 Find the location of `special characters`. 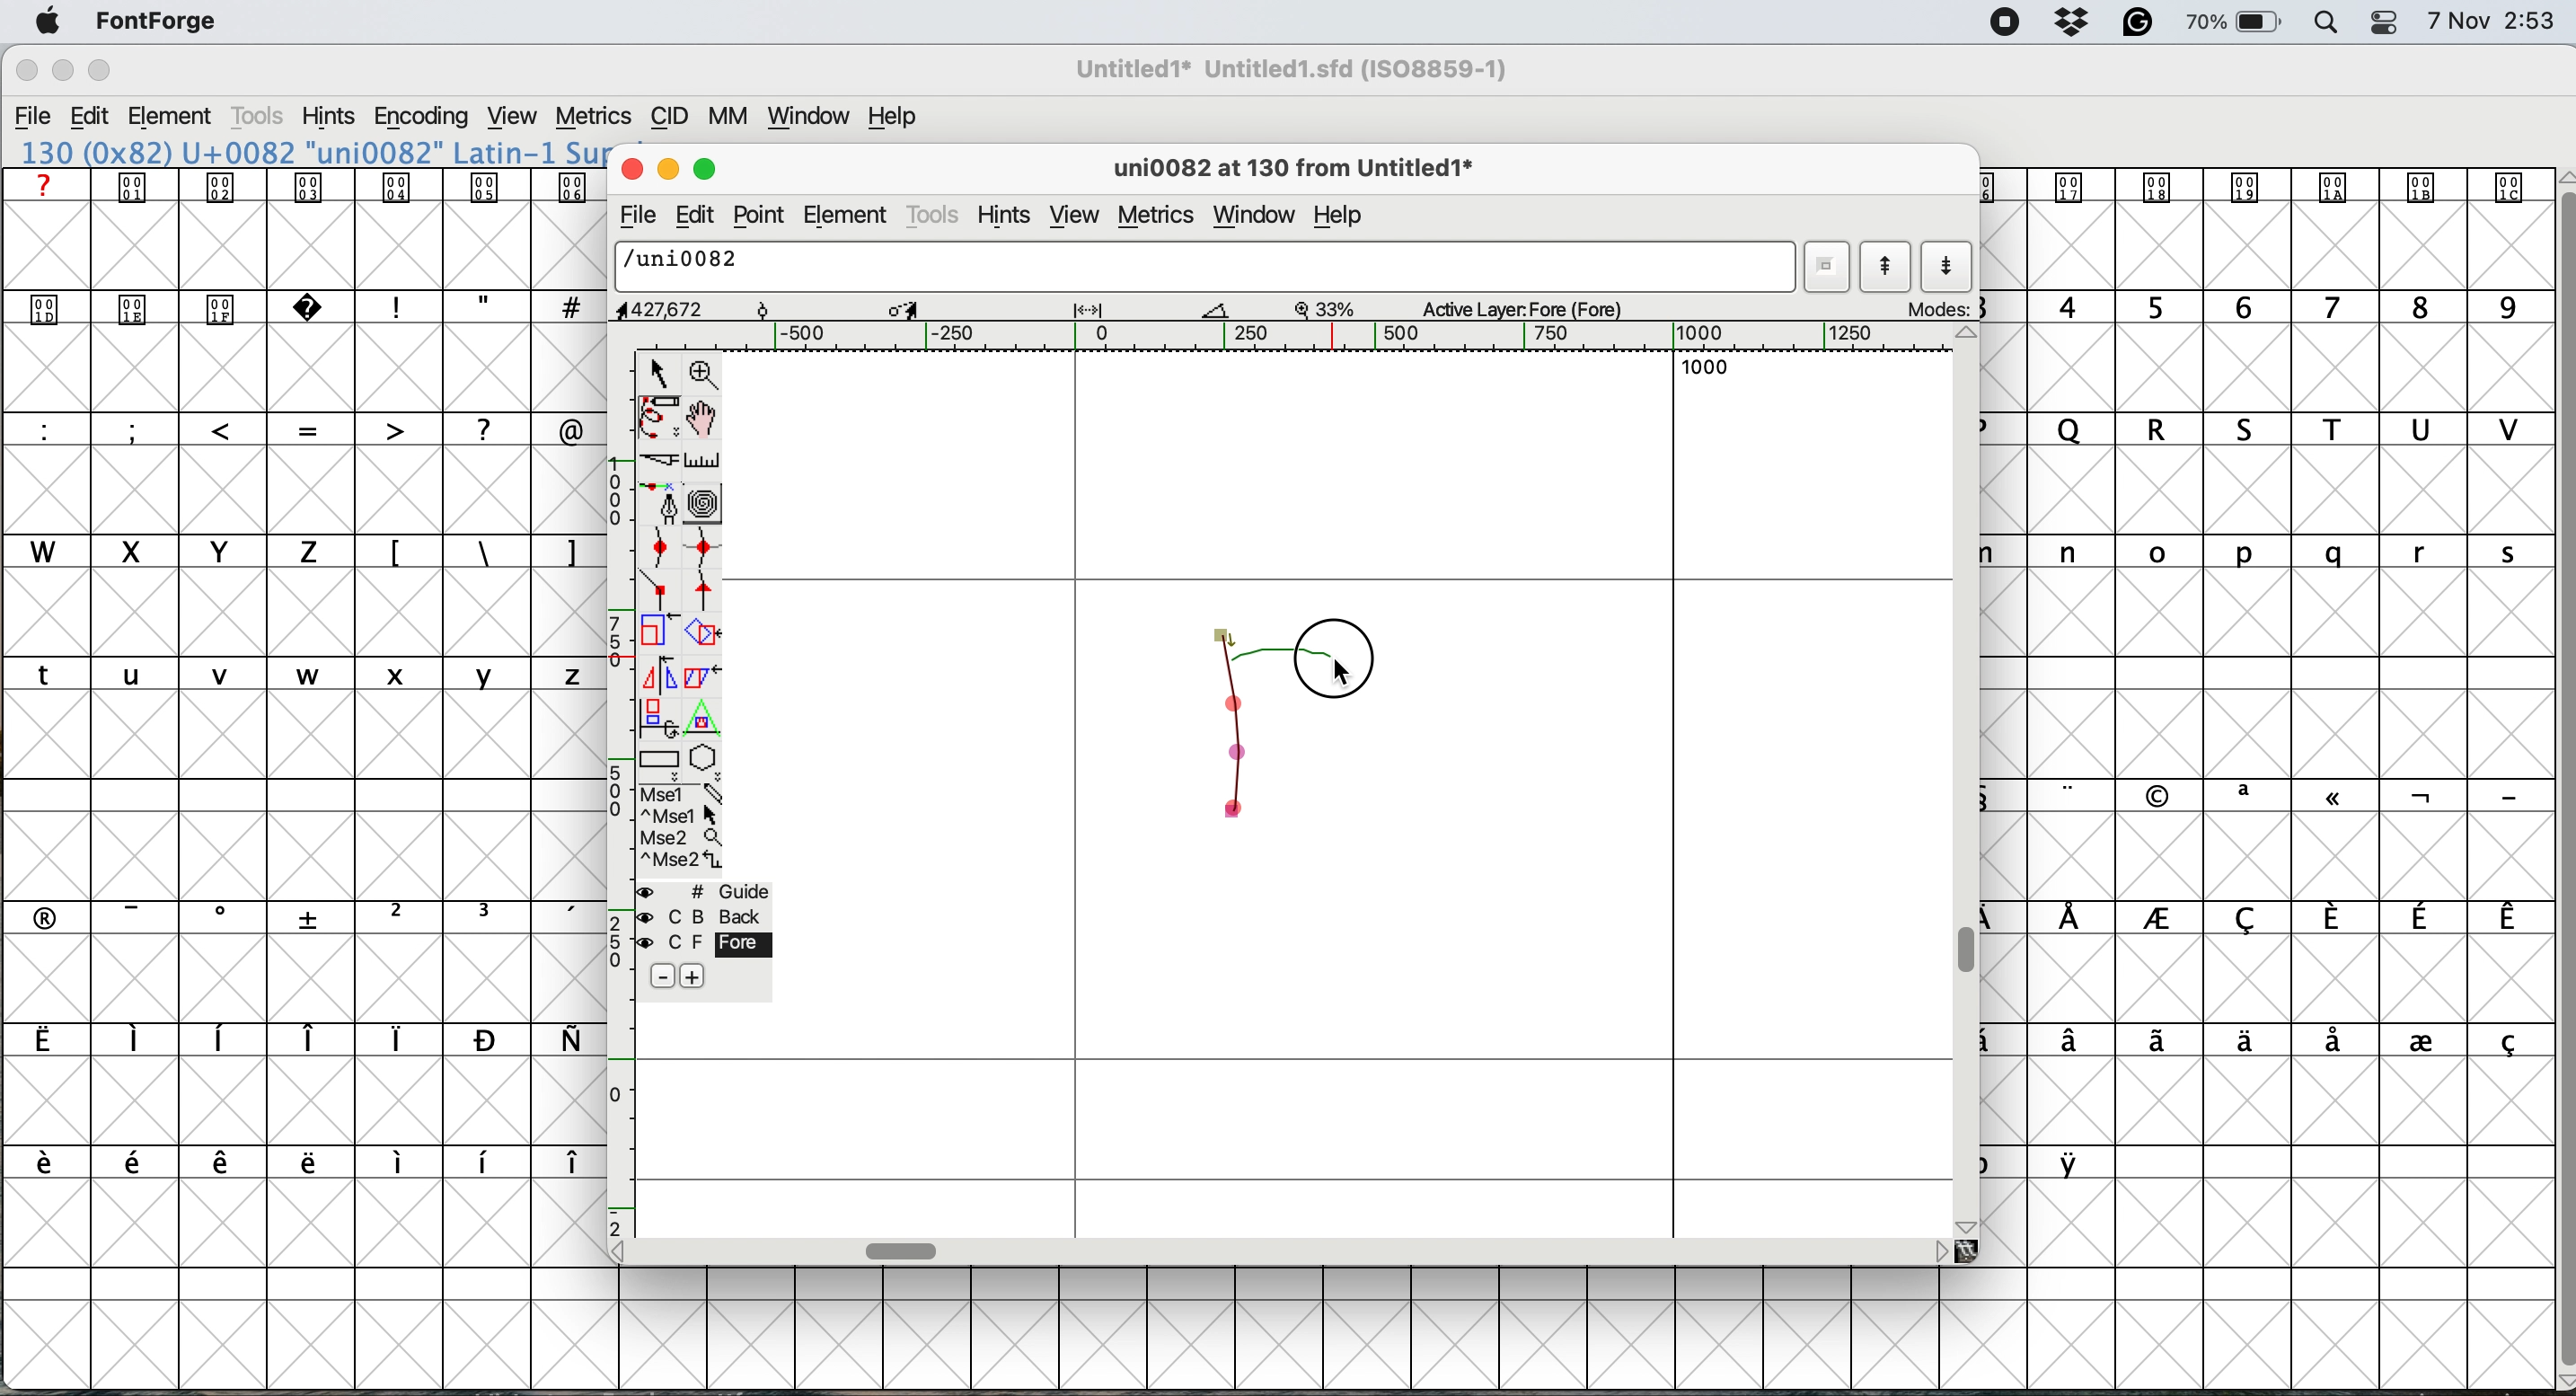

special characters is located at coordinates (2047, 1162).